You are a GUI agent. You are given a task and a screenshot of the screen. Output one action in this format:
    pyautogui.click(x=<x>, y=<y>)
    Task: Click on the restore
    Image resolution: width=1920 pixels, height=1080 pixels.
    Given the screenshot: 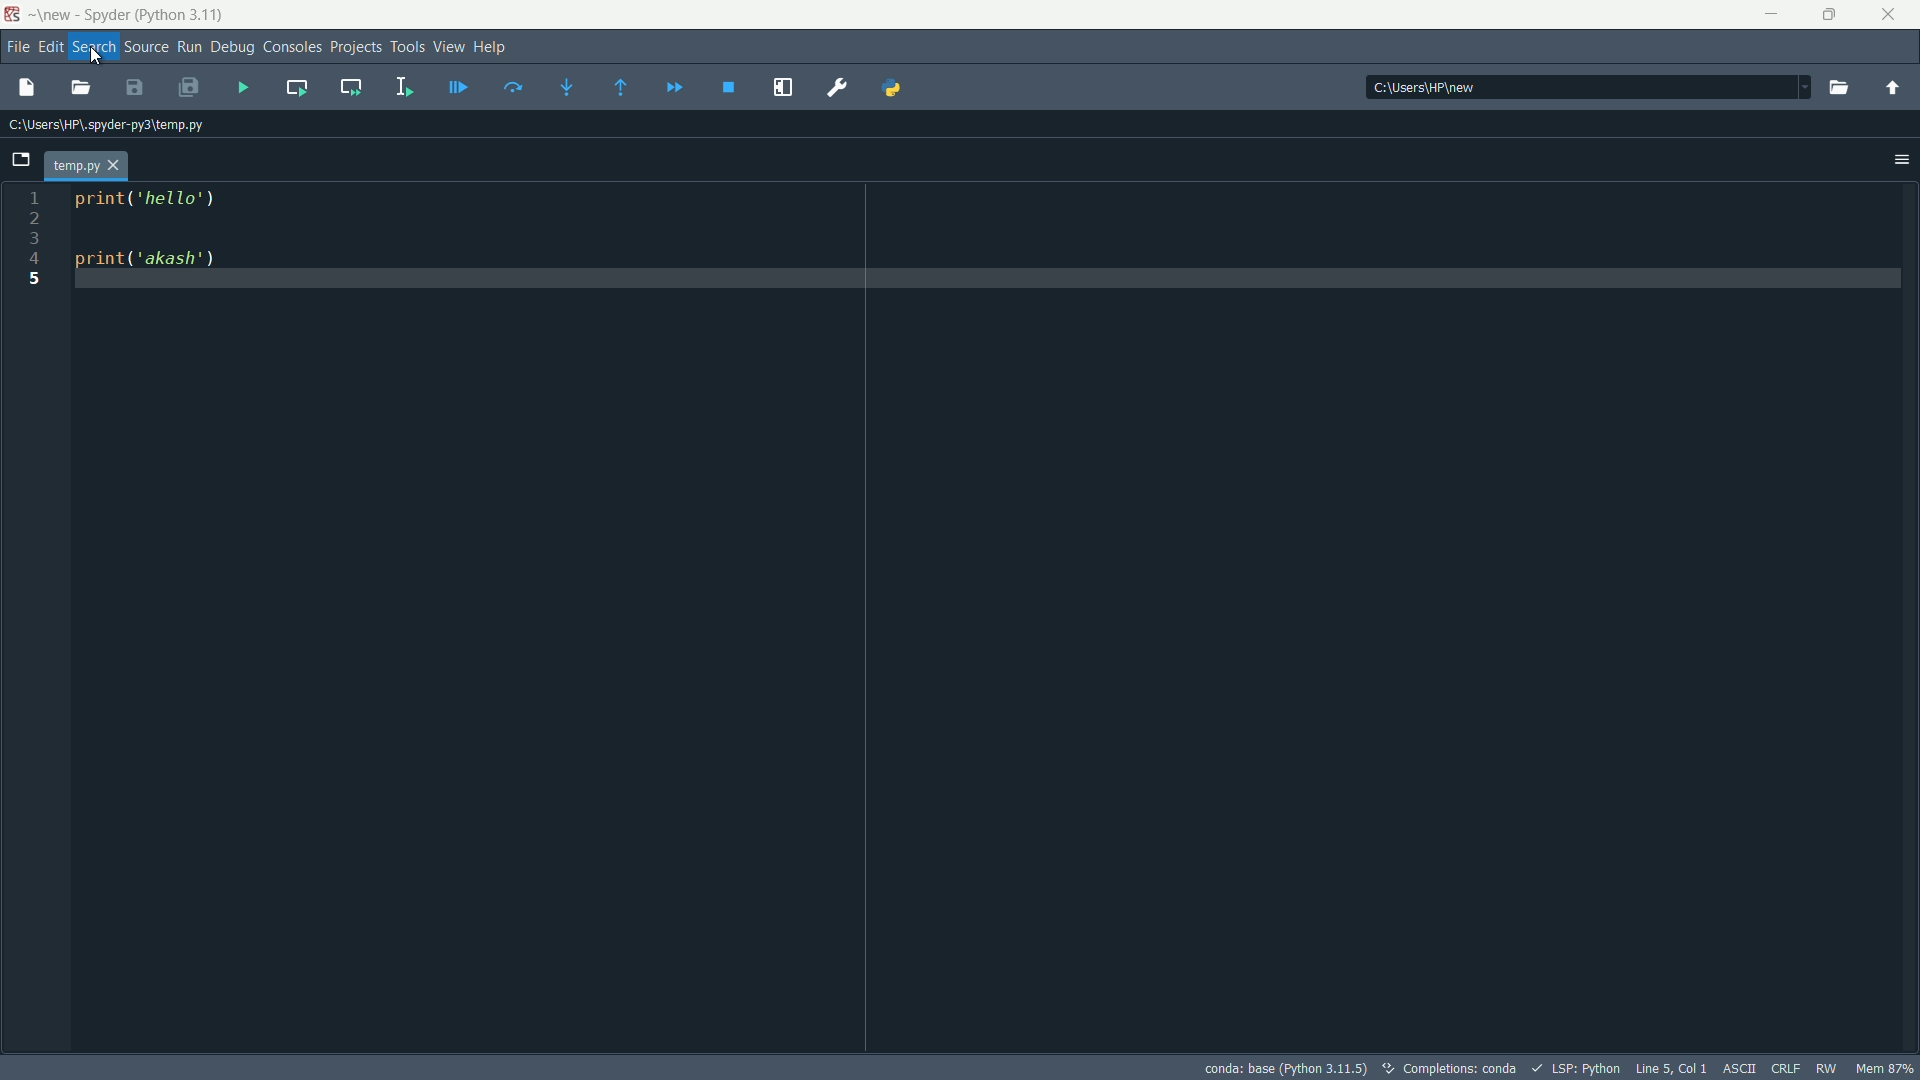 What is the action you would take?
    pyautogui.click(x=1835, y=15)
    